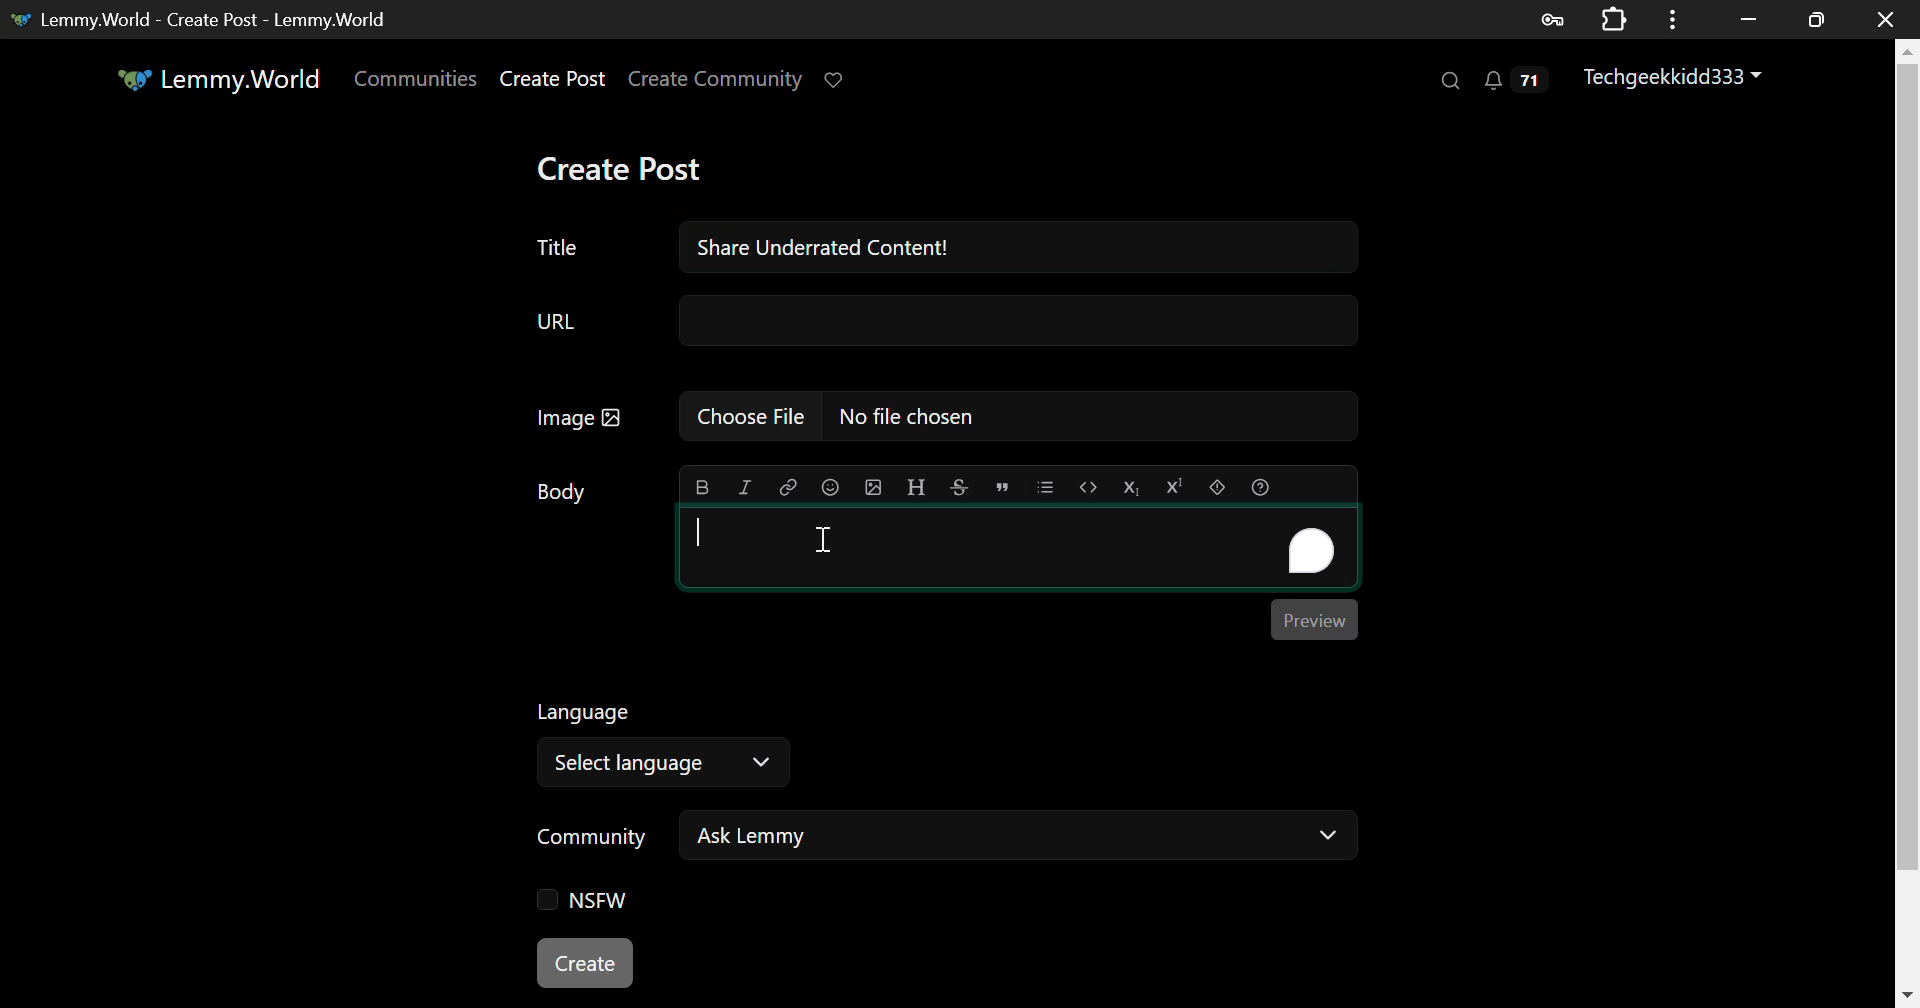  Describe the element at coordinates (1673, 19) in the screenshot. I see `Menu` at that location.